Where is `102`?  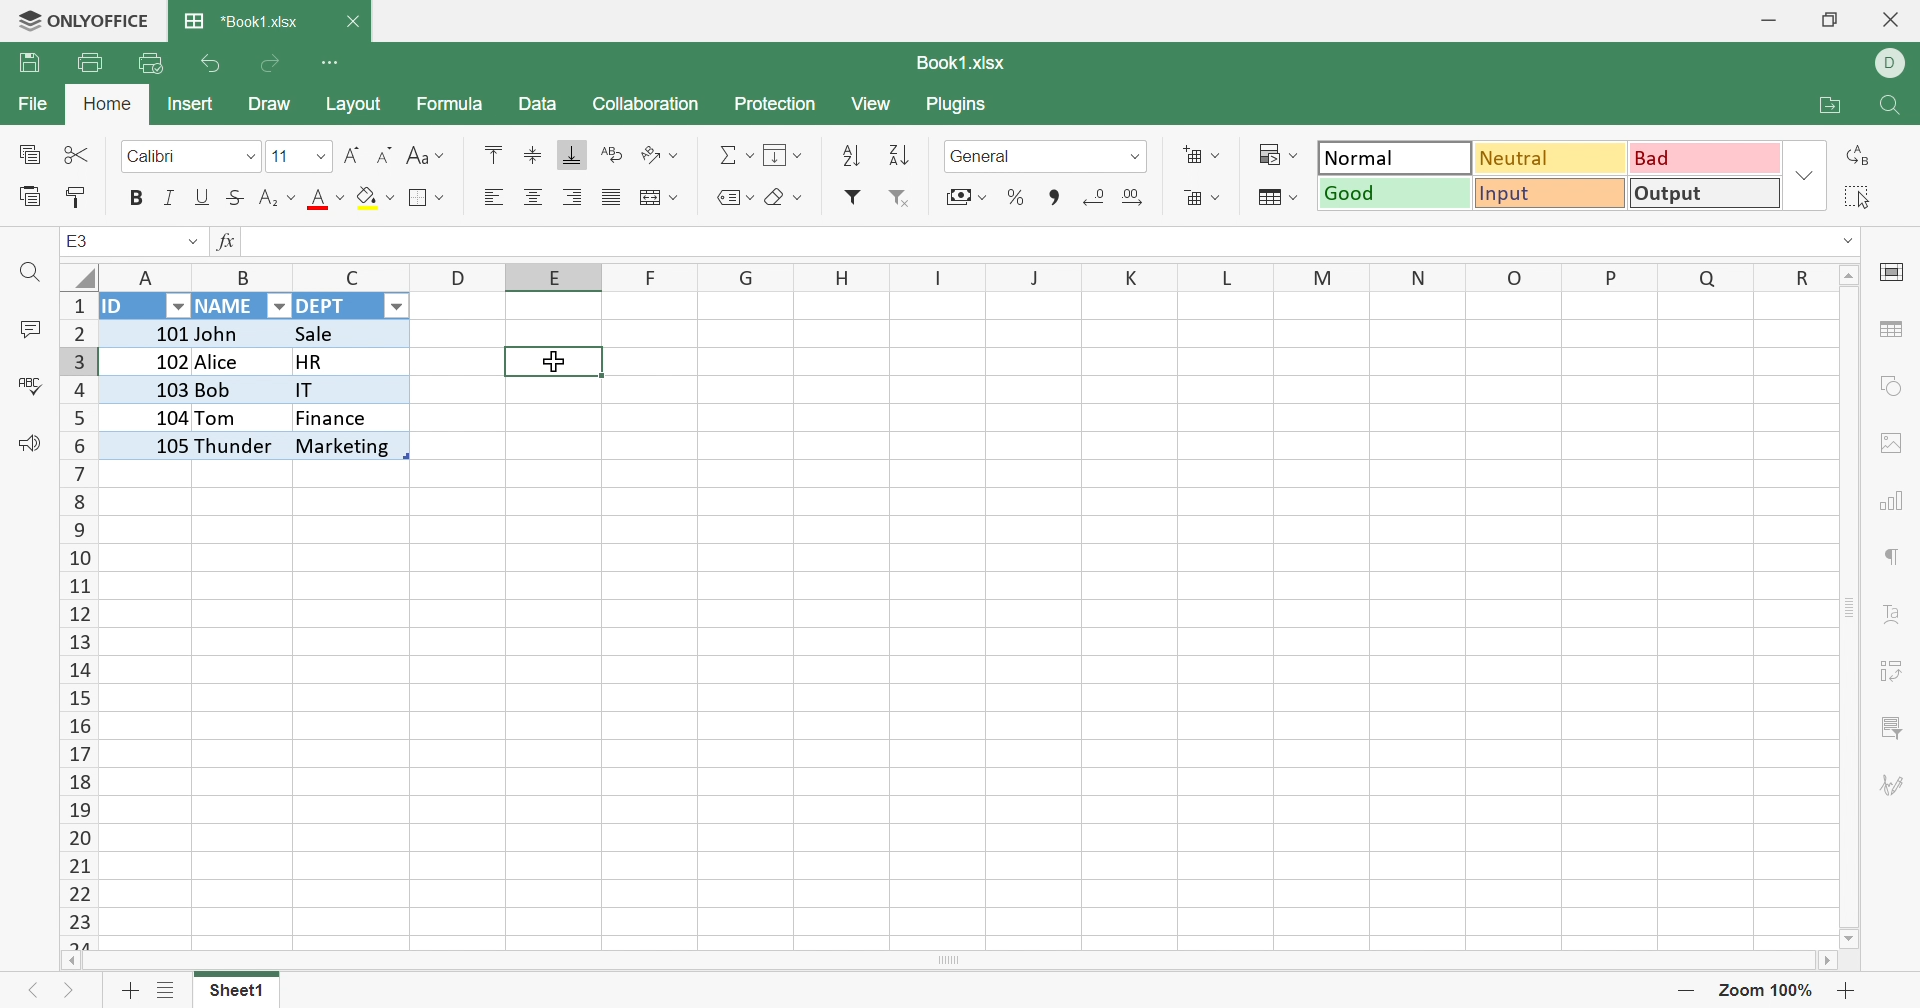 102 is located at coordinates (153, 359).